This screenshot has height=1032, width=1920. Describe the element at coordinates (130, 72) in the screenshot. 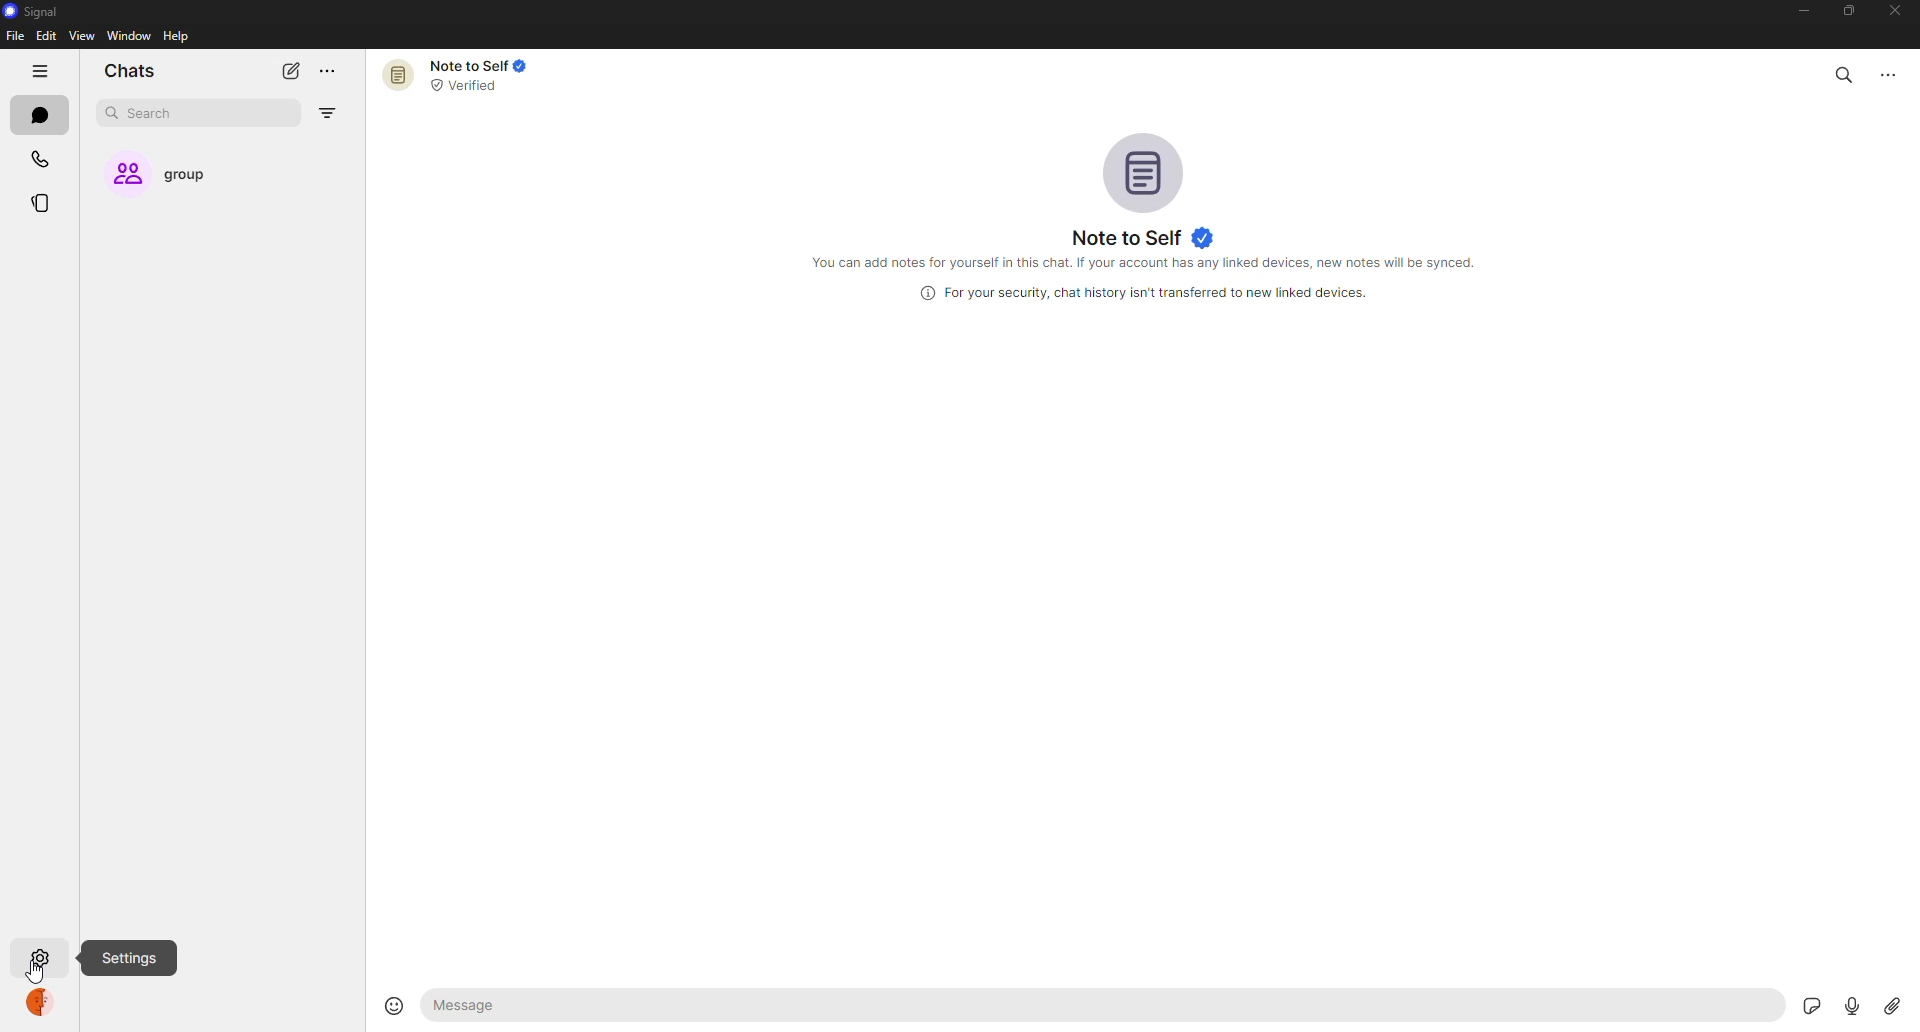

I see `chats` at that location.